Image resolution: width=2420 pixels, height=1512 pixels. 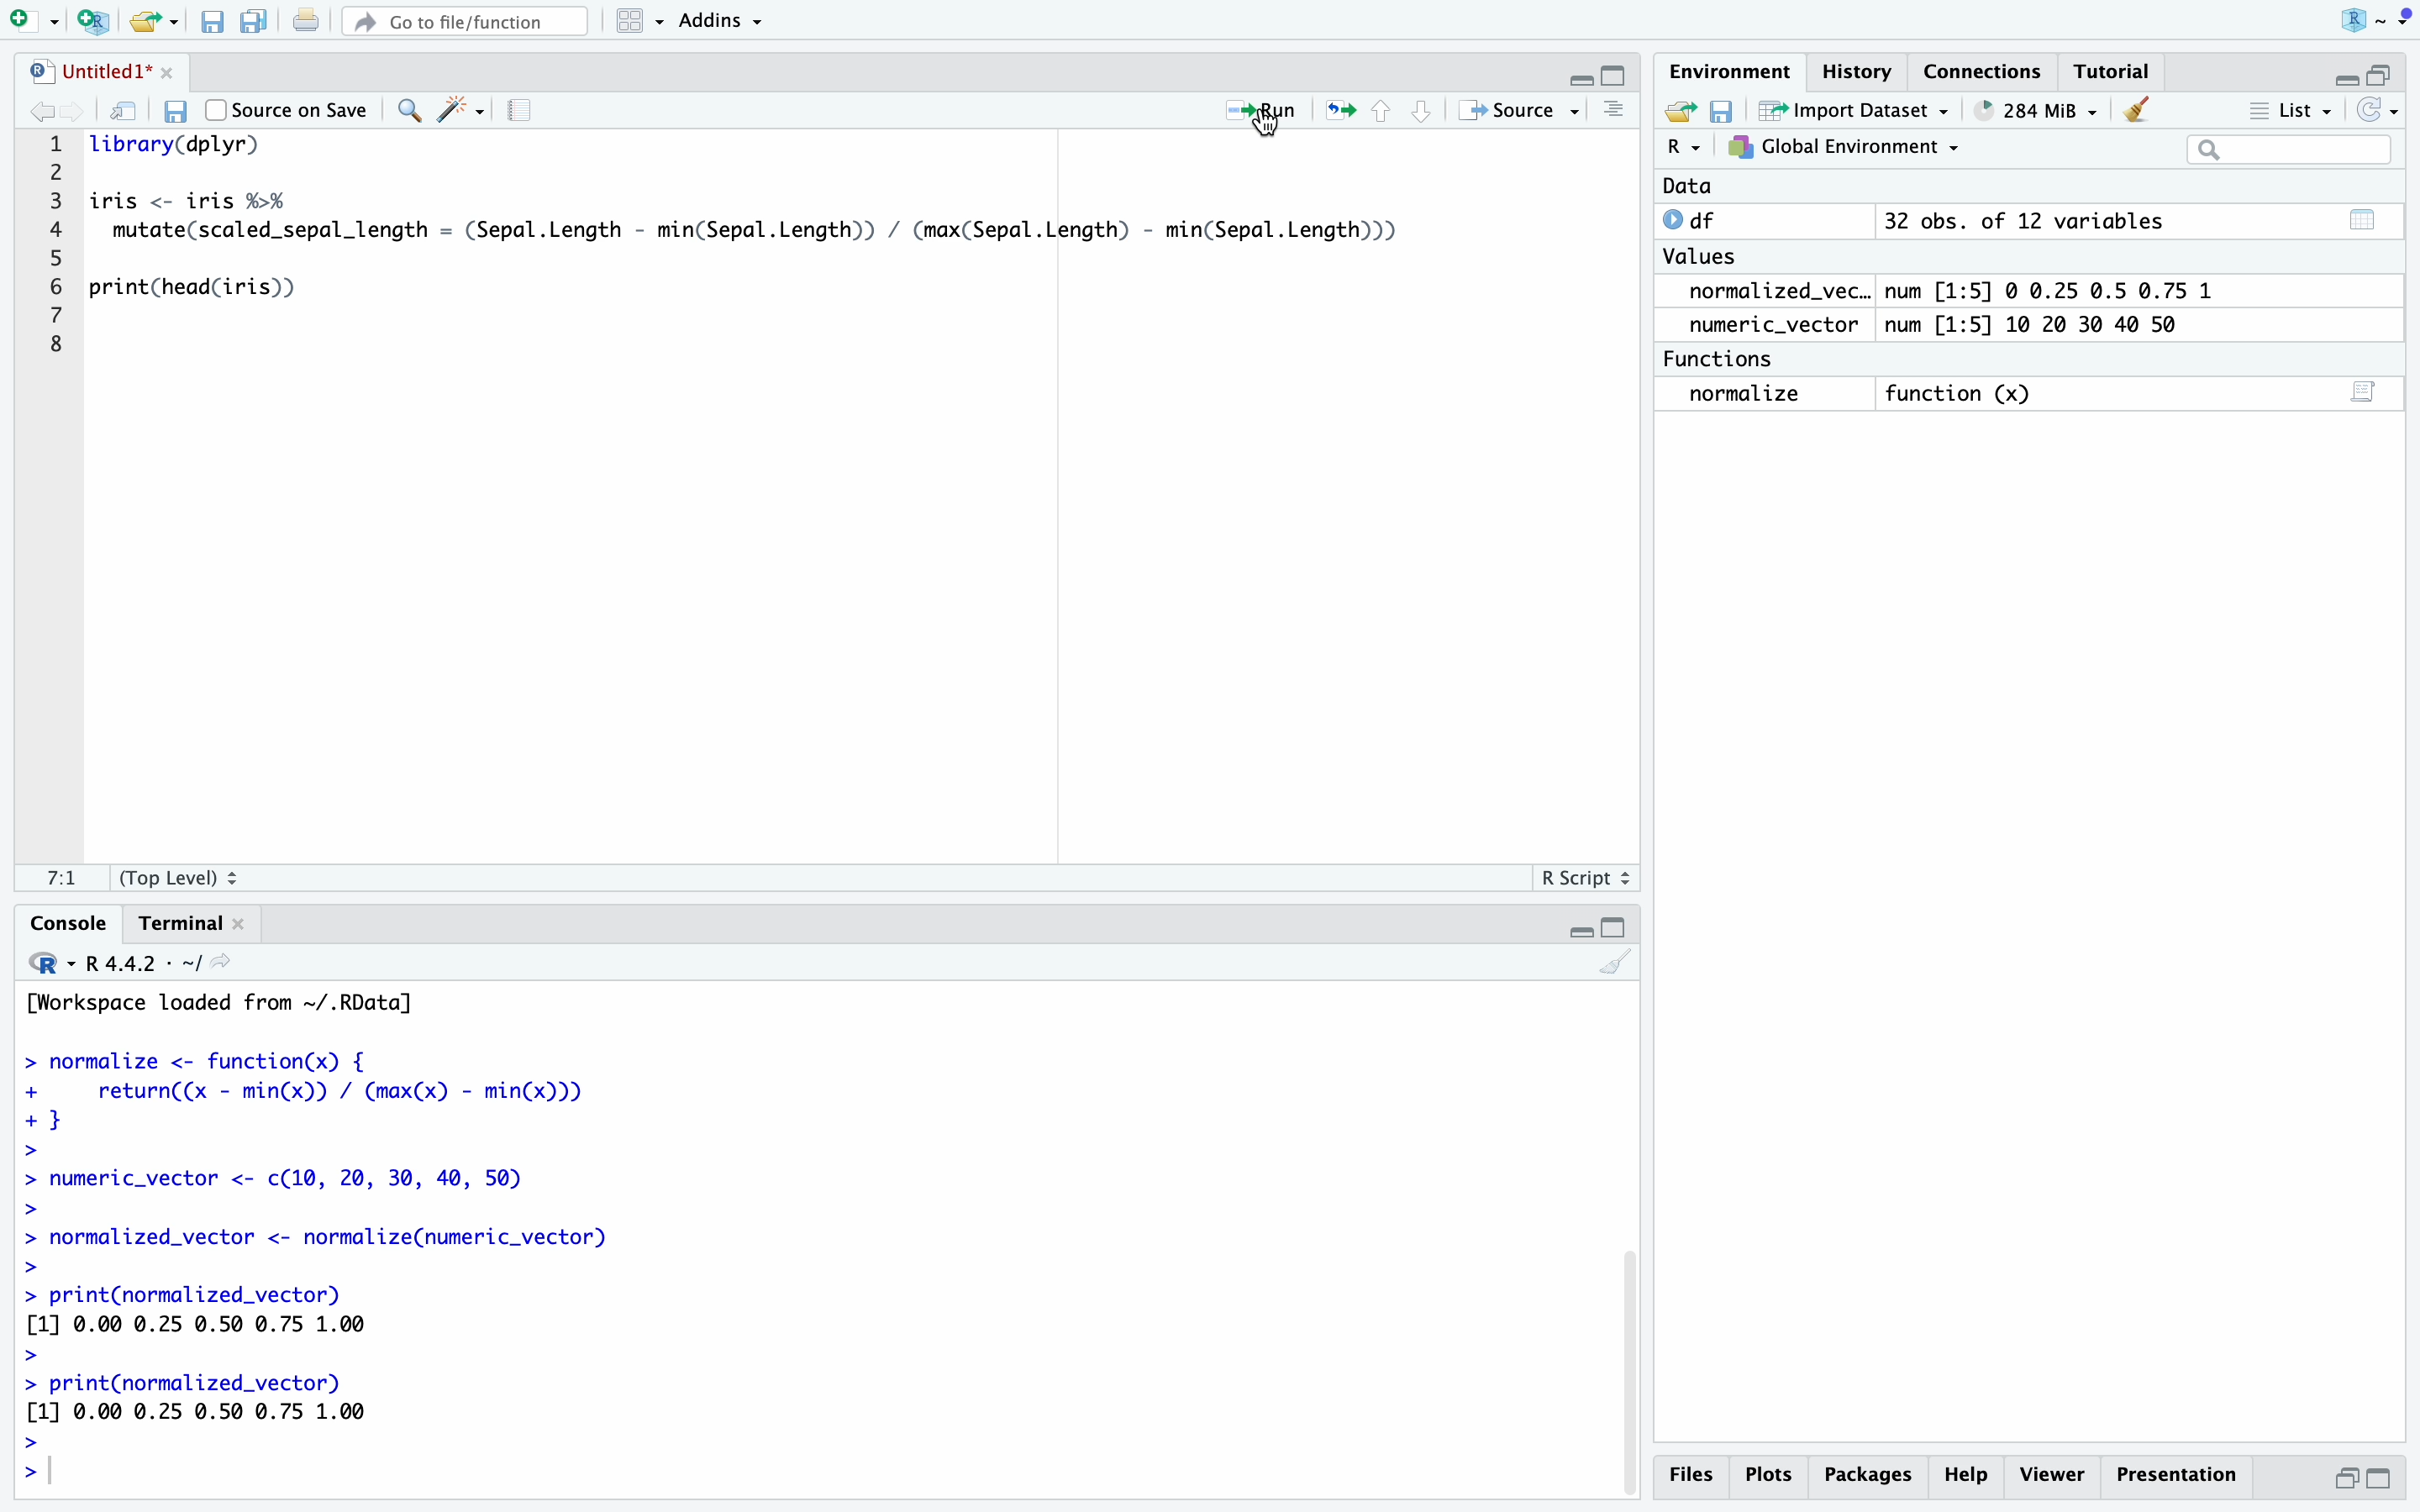 What do you see at coordinates (463, 19) in the screenshot?
I see `Go to file/function` at bounding box center [463, 19].